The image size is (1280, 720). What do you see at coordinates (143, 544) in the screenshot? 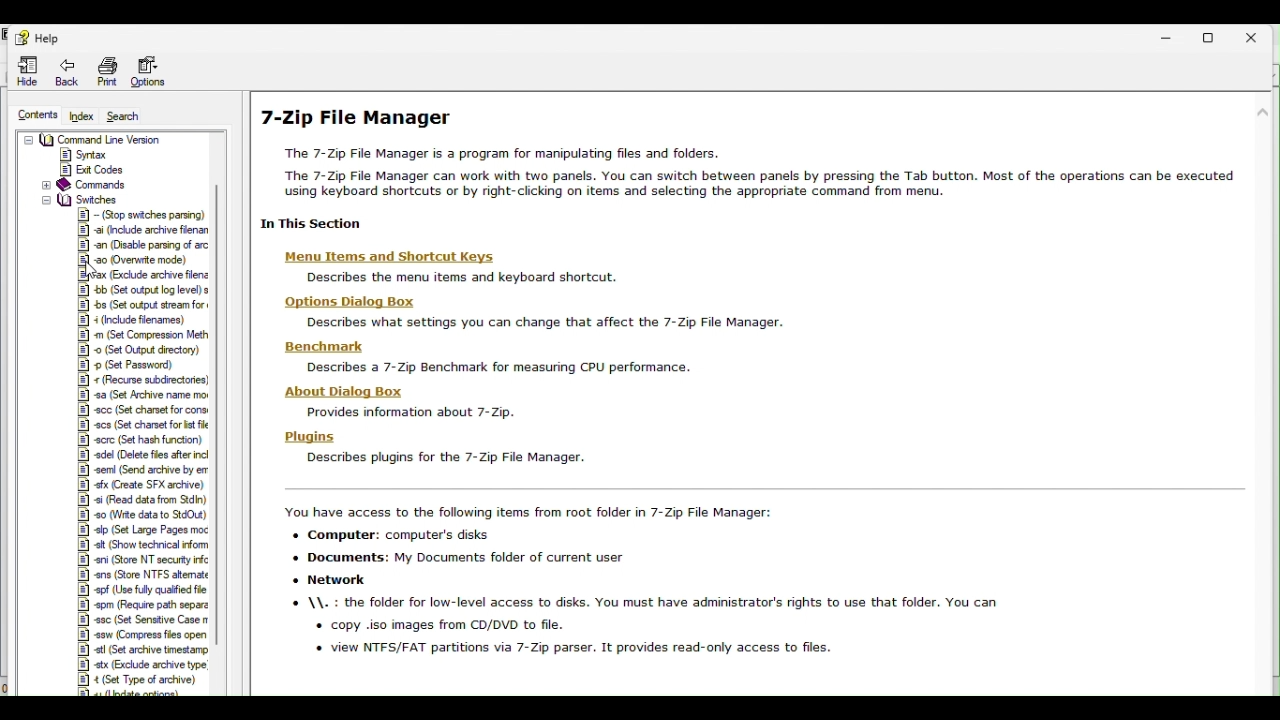
I see `|W] eit (Show technical form` at bounding box center [143, 544].